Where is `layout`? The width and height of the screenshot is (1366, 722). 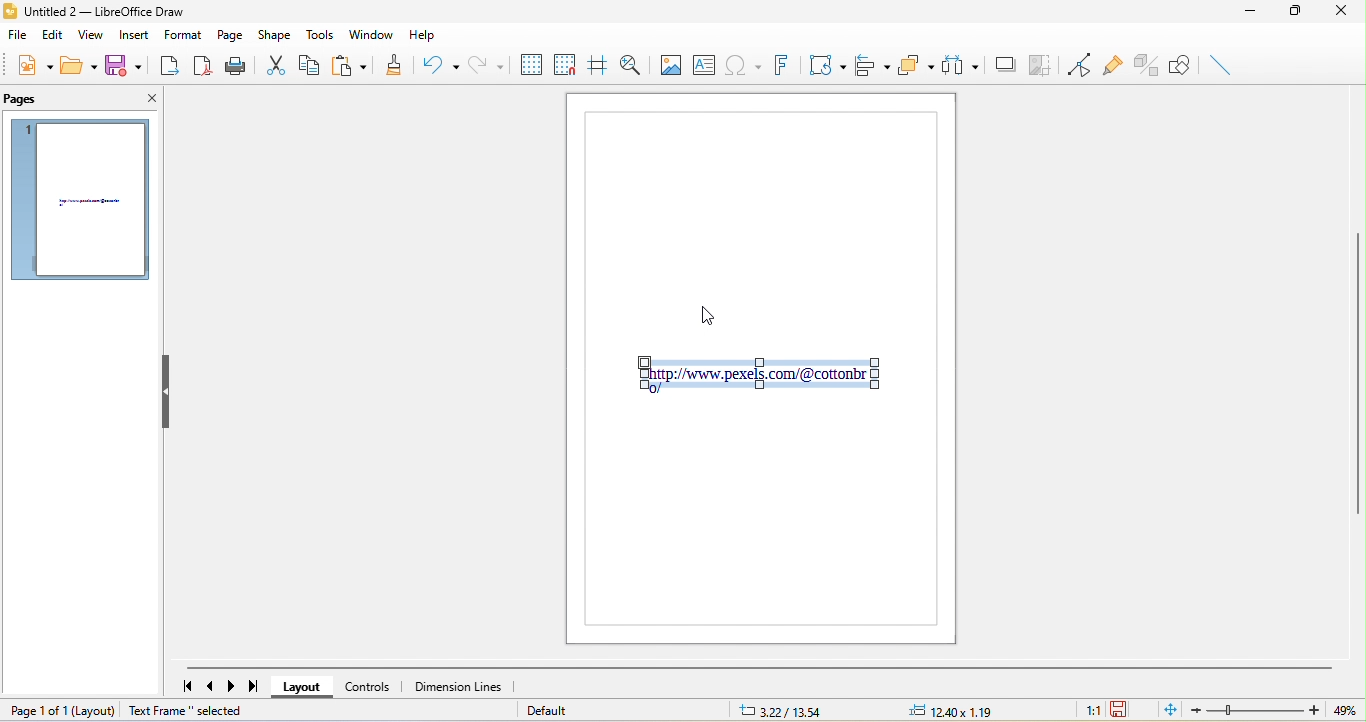
layout is located at coordinates (304, 687).